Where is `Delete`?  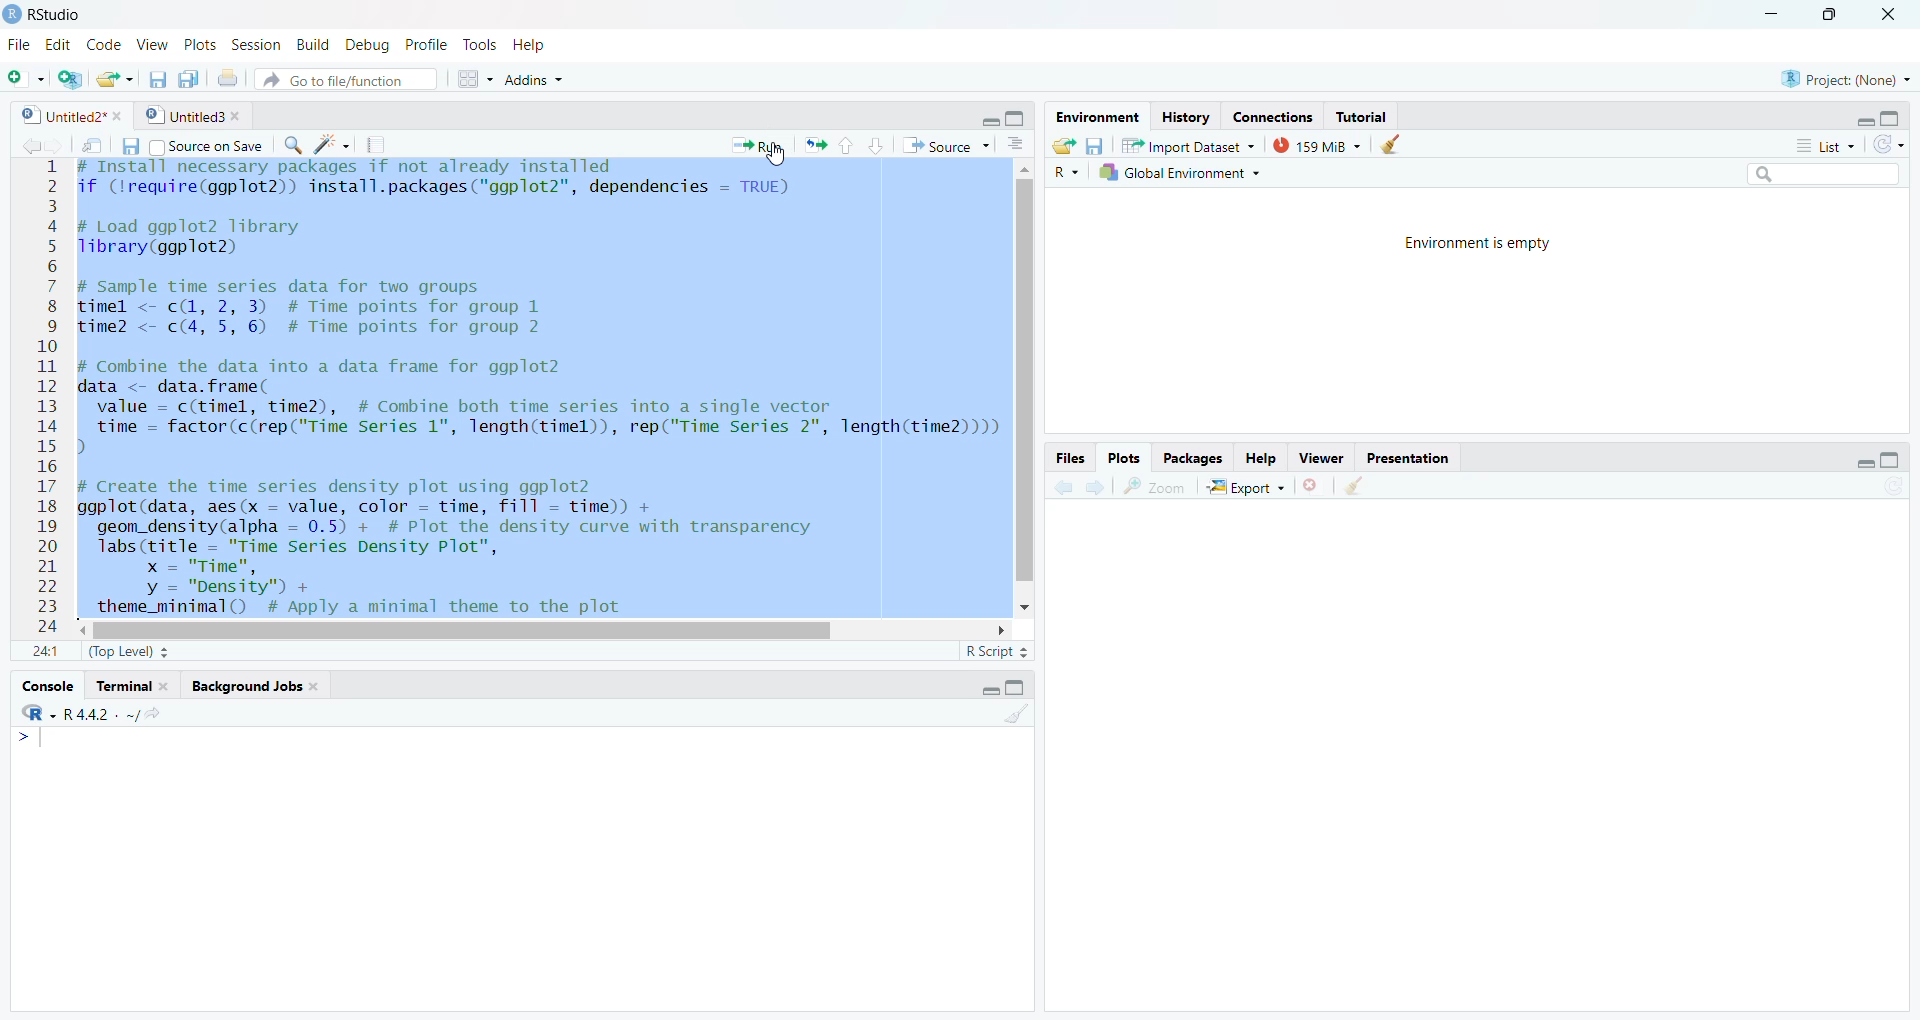
Delete is located at coordinates (1312, 487).